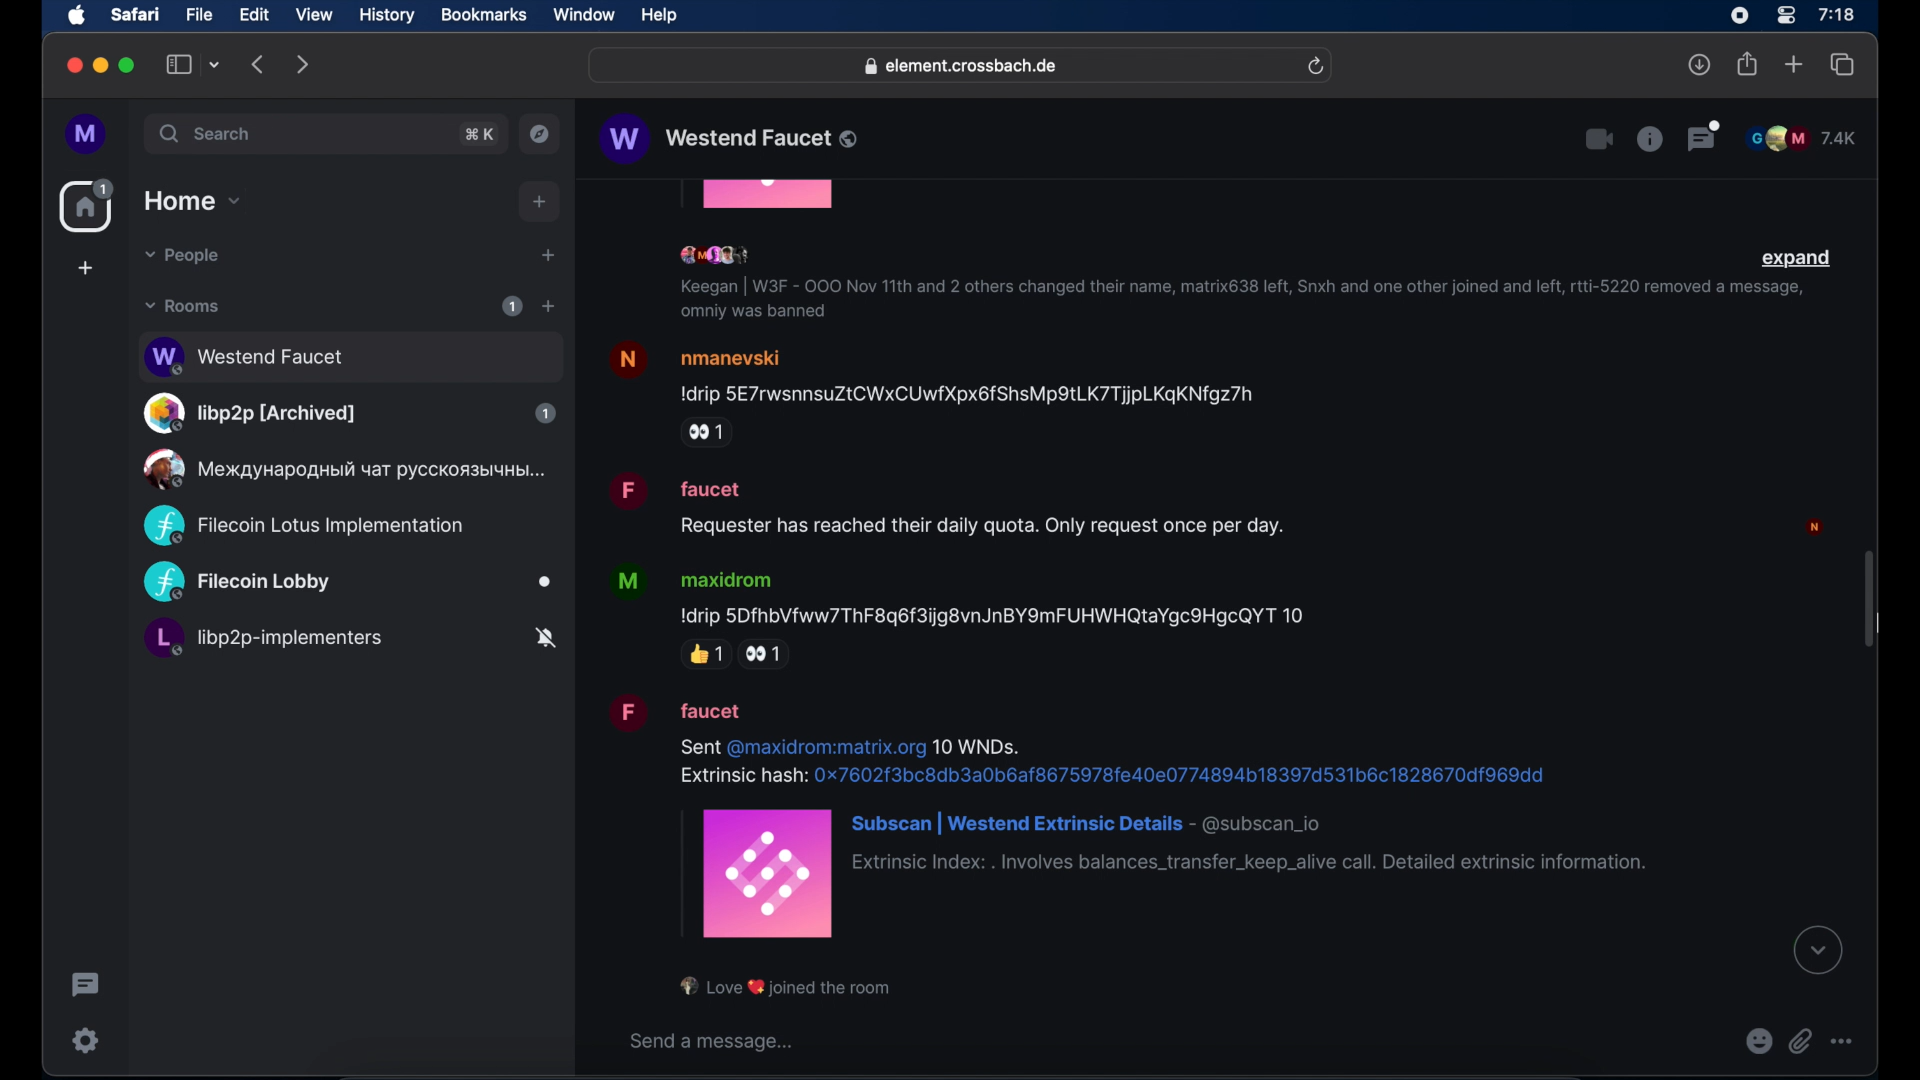 Image resolution: width=1920 pixels, height=1080 pixels. I want to click on more option, so click(1843, 1041).